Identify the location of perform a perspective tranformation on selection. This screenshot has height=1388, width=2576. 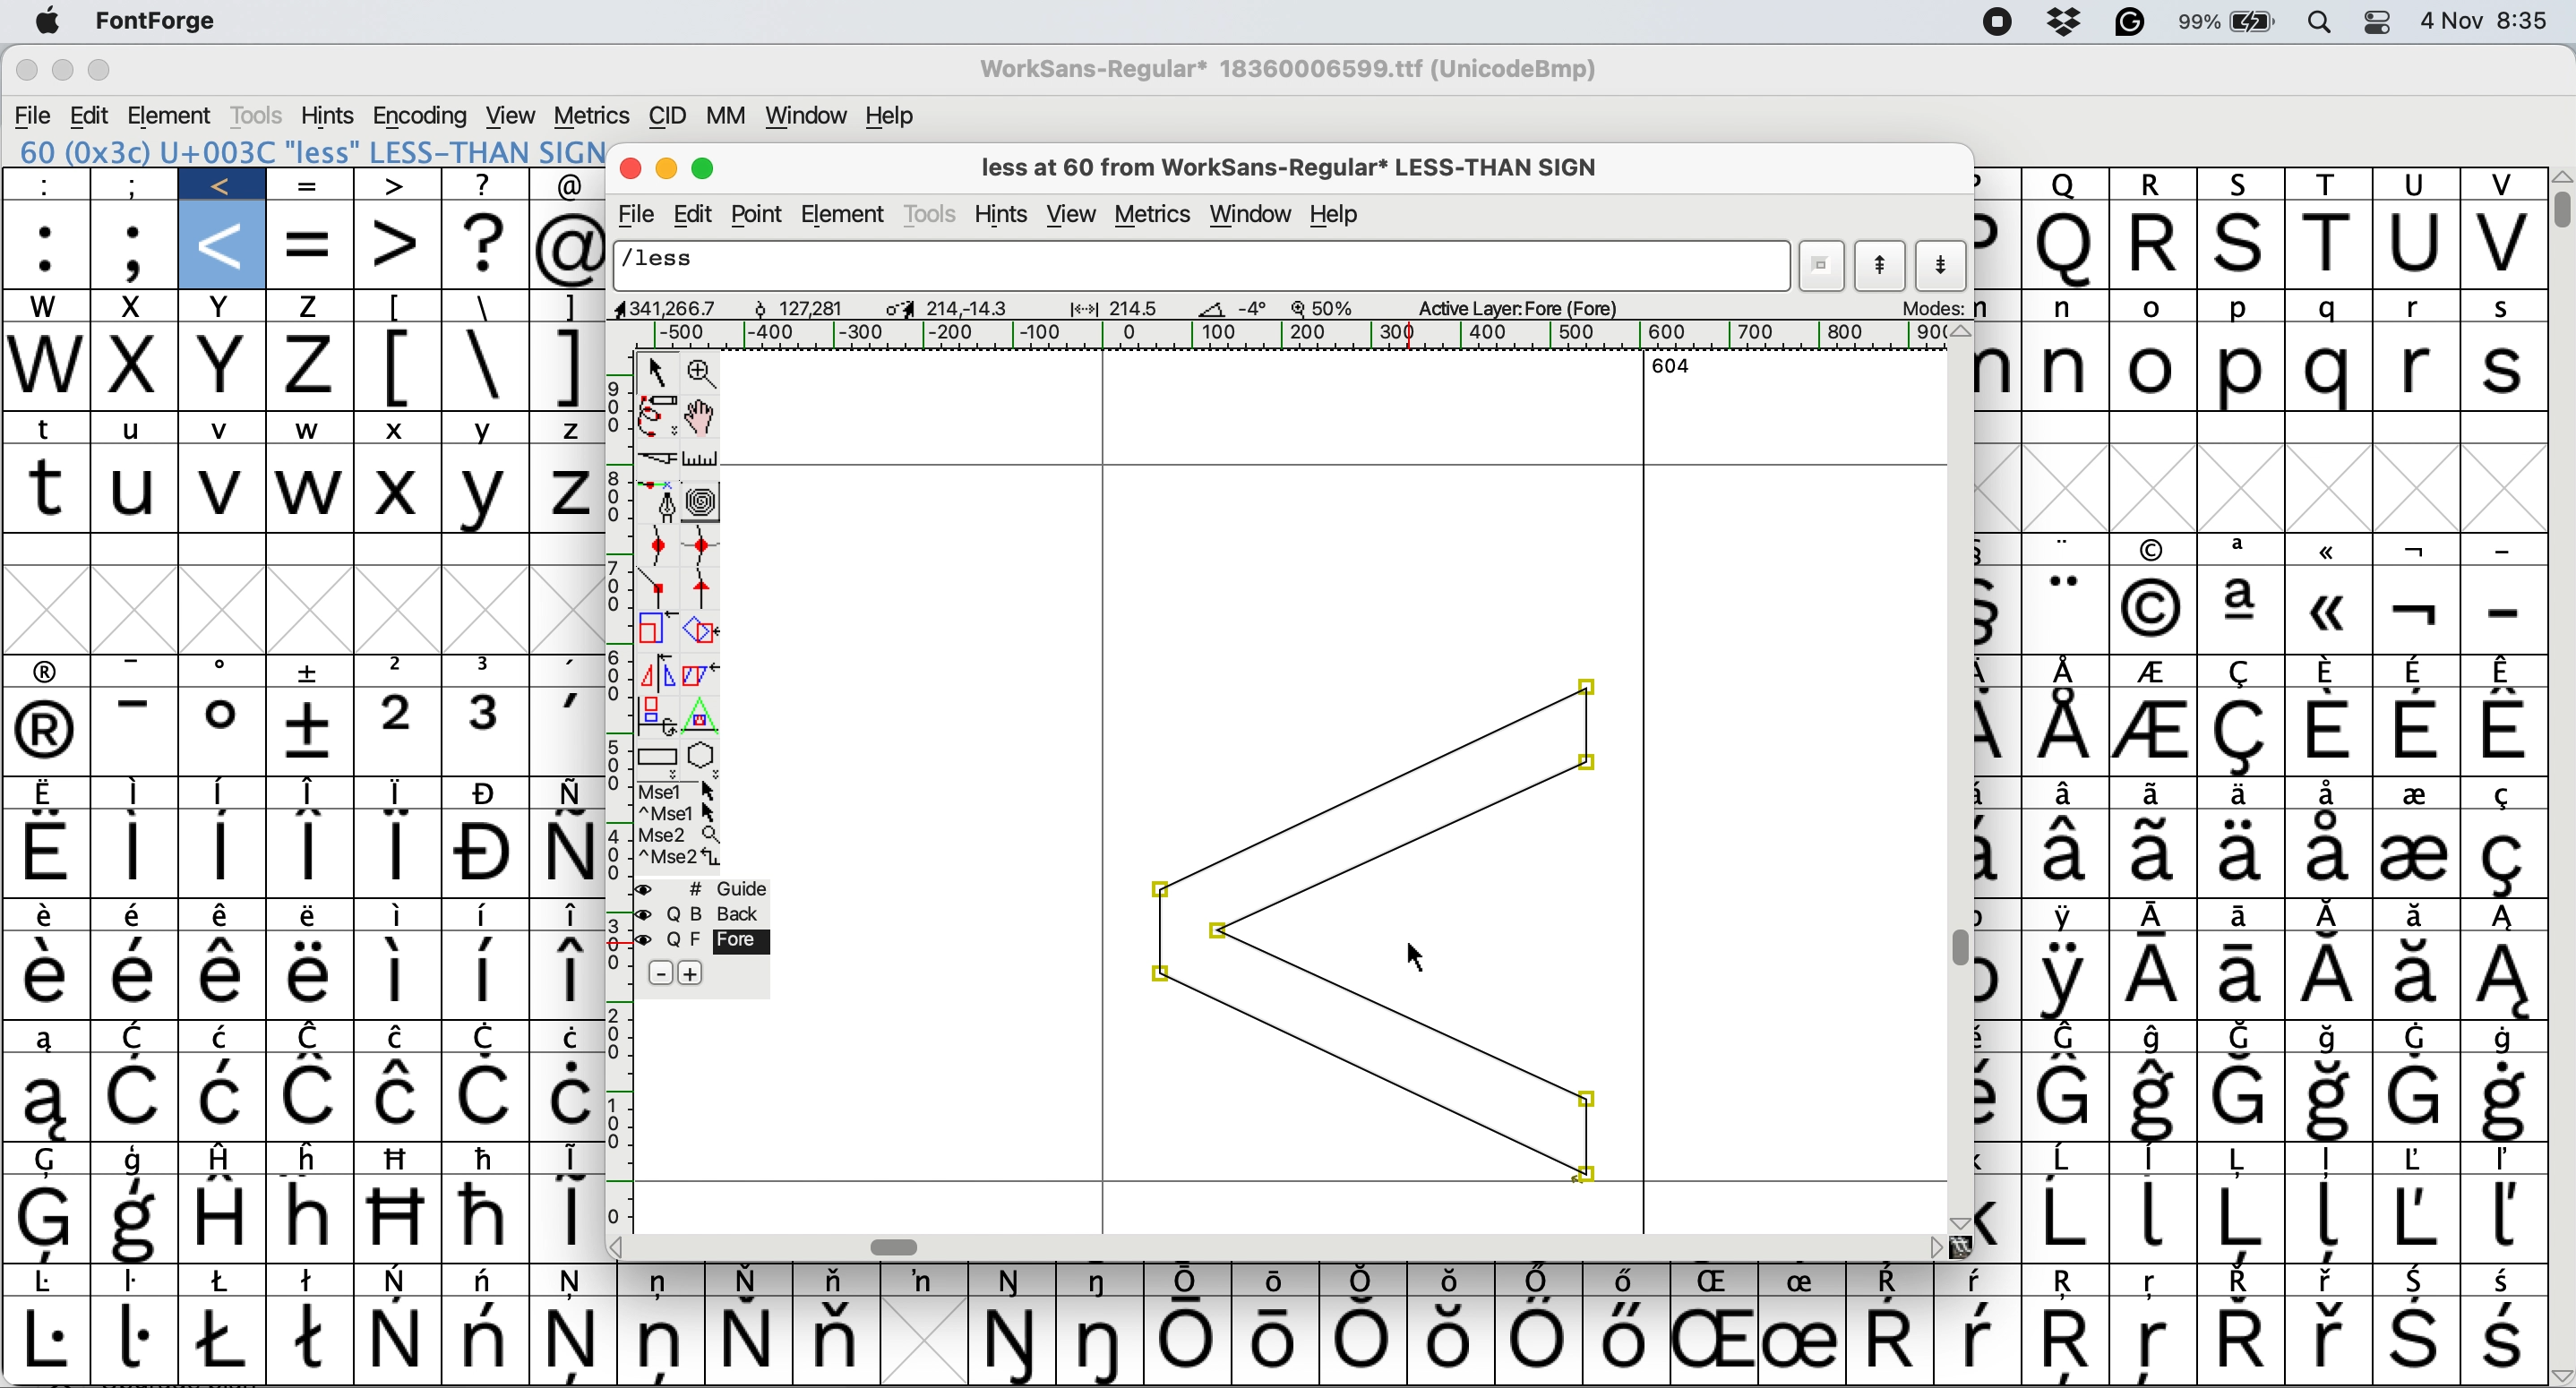
(710, 710).